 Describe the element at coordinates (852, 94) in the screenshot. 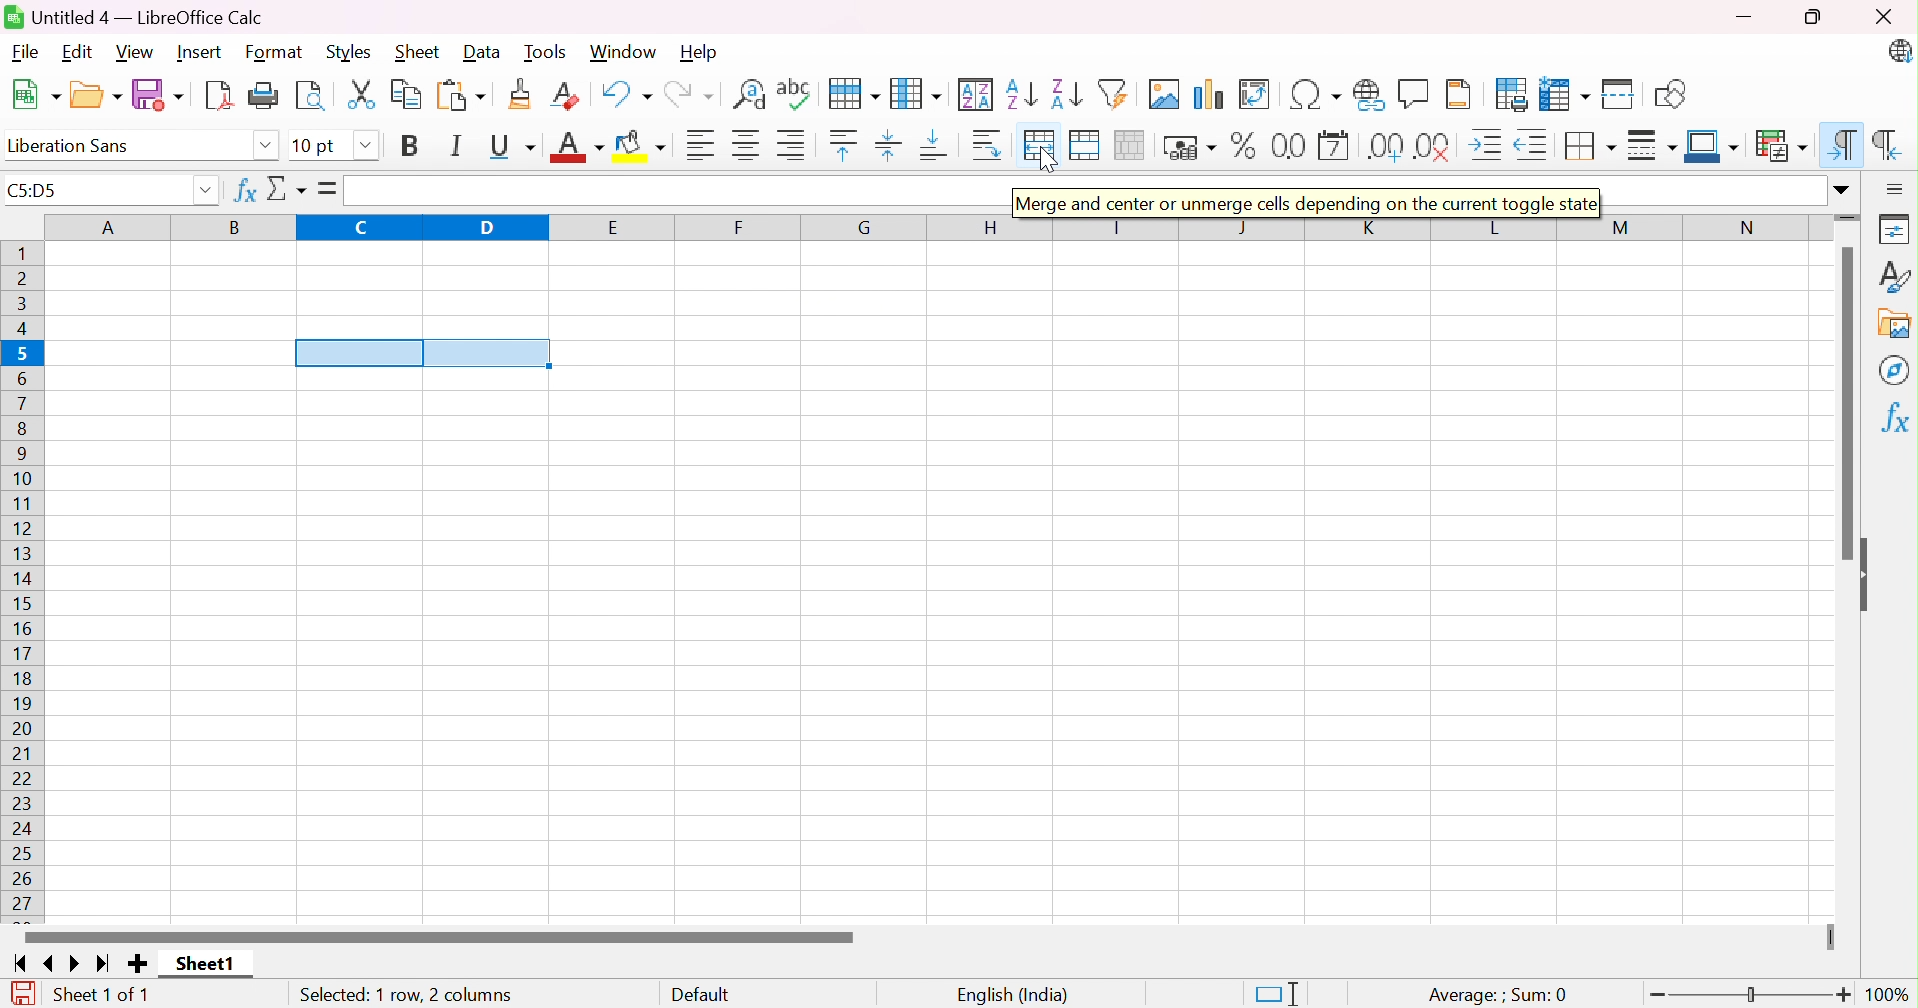

I see `Row` at that location.